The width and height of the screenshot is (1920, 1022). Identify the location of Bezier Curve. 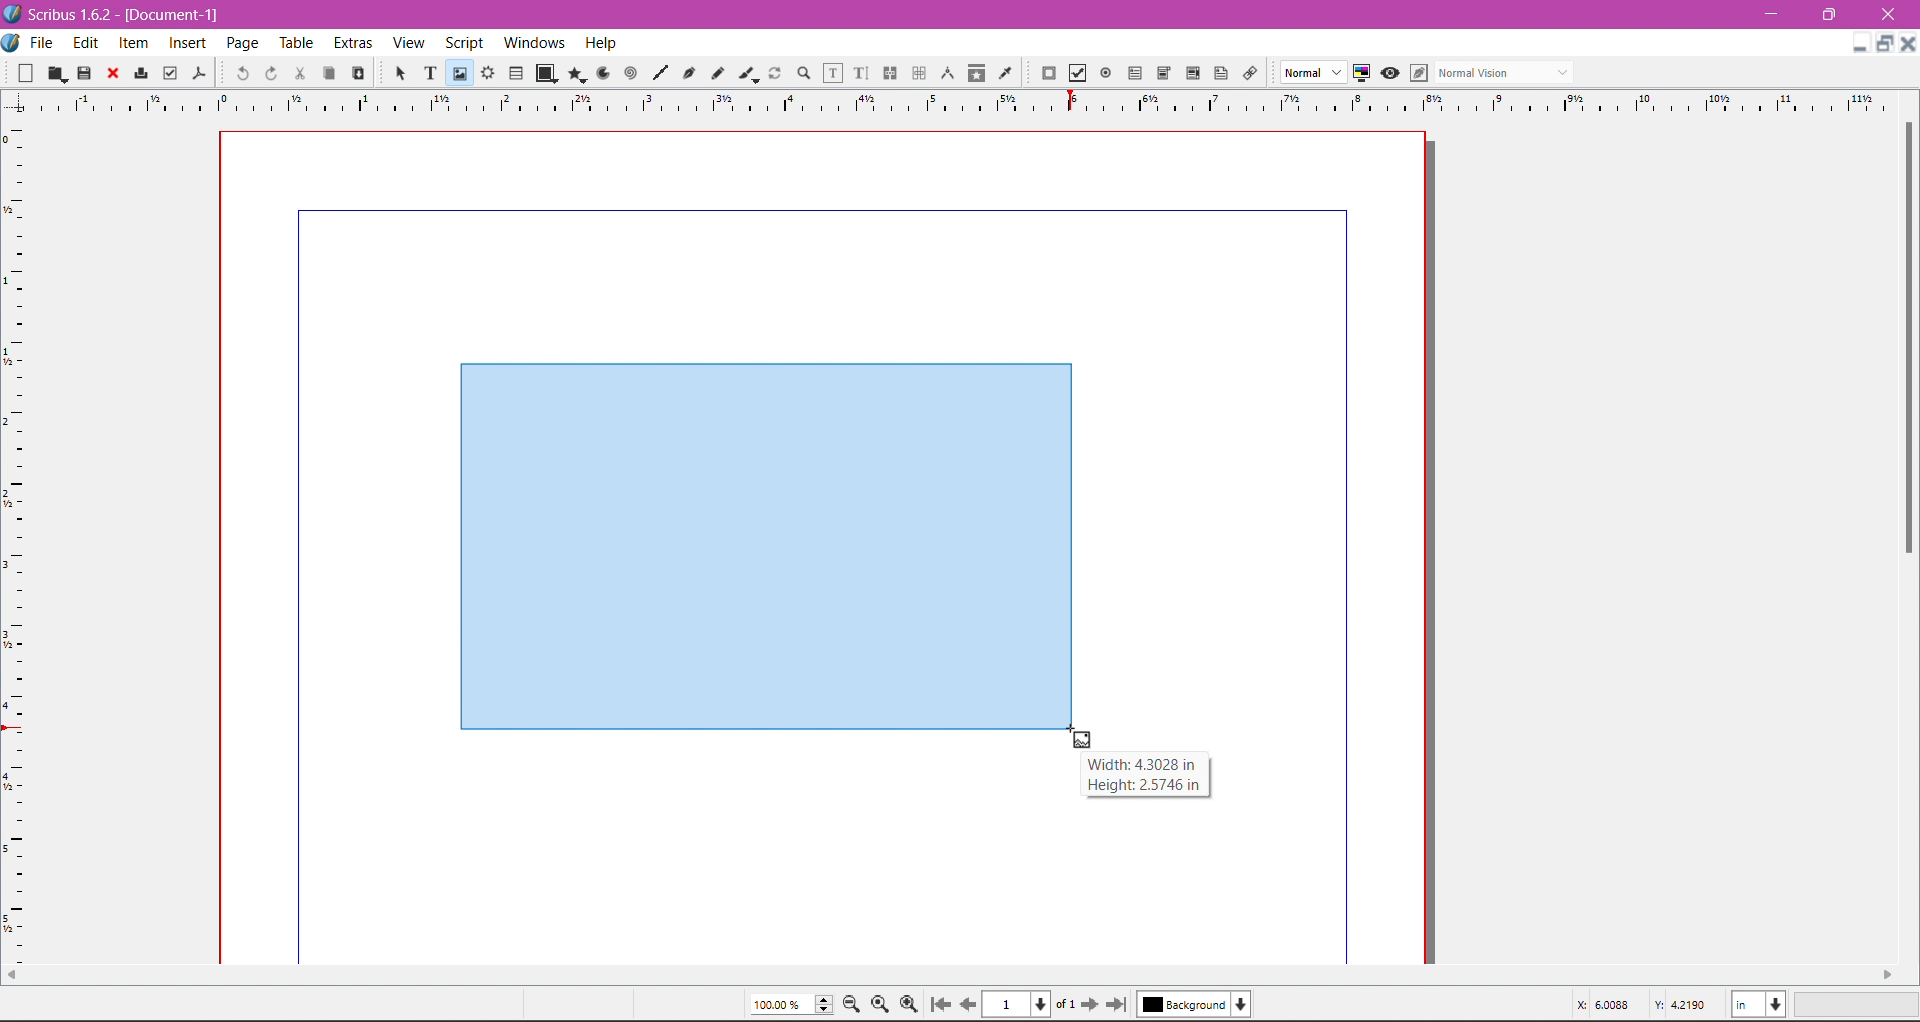
(690, 75).